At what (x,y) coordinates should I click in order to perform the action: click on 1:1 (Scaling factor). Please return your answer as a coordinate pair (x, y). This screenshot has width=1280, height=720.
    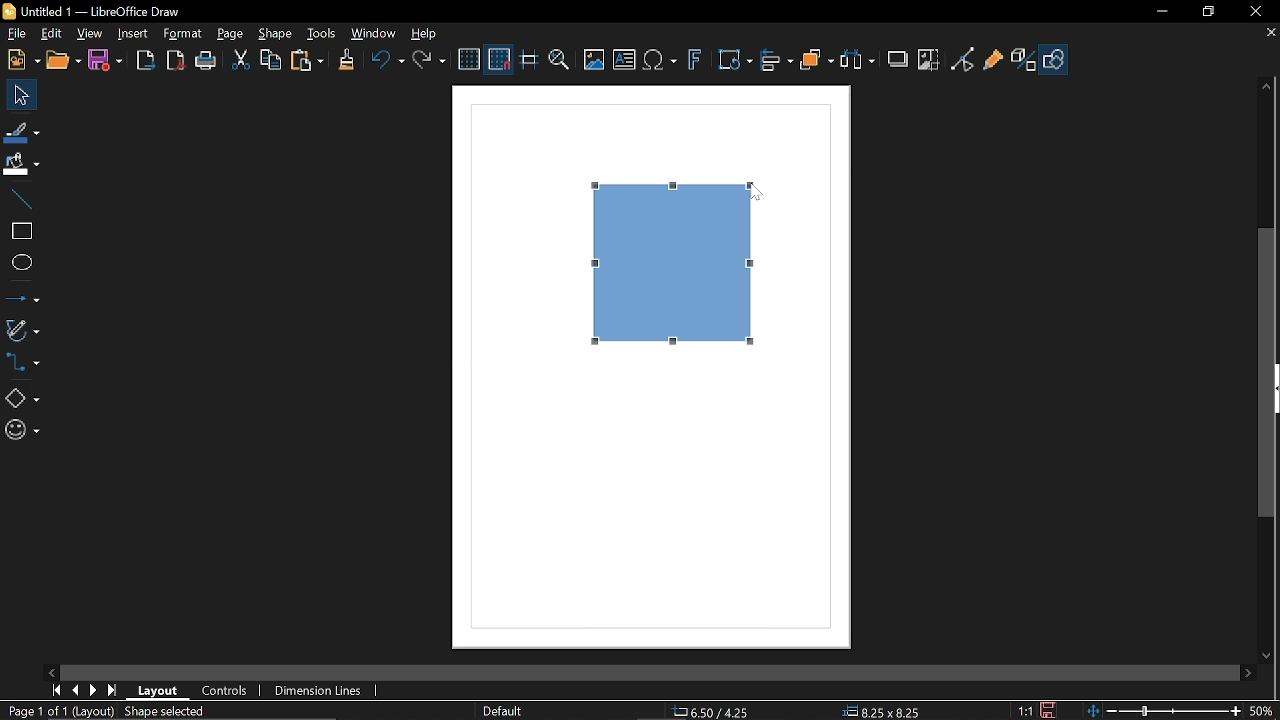
    Looking at the image, I should click on (1022, 710).